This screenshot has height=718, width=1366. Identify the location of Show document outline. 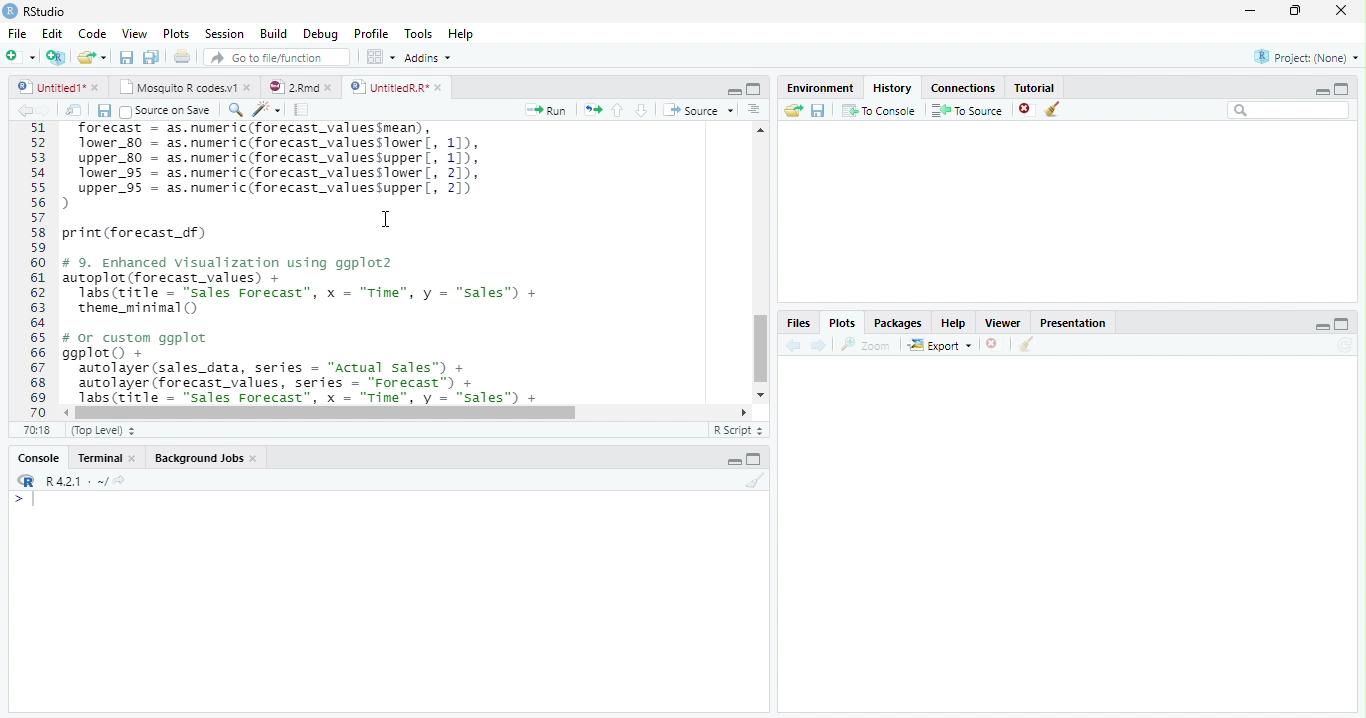
(754, 111).